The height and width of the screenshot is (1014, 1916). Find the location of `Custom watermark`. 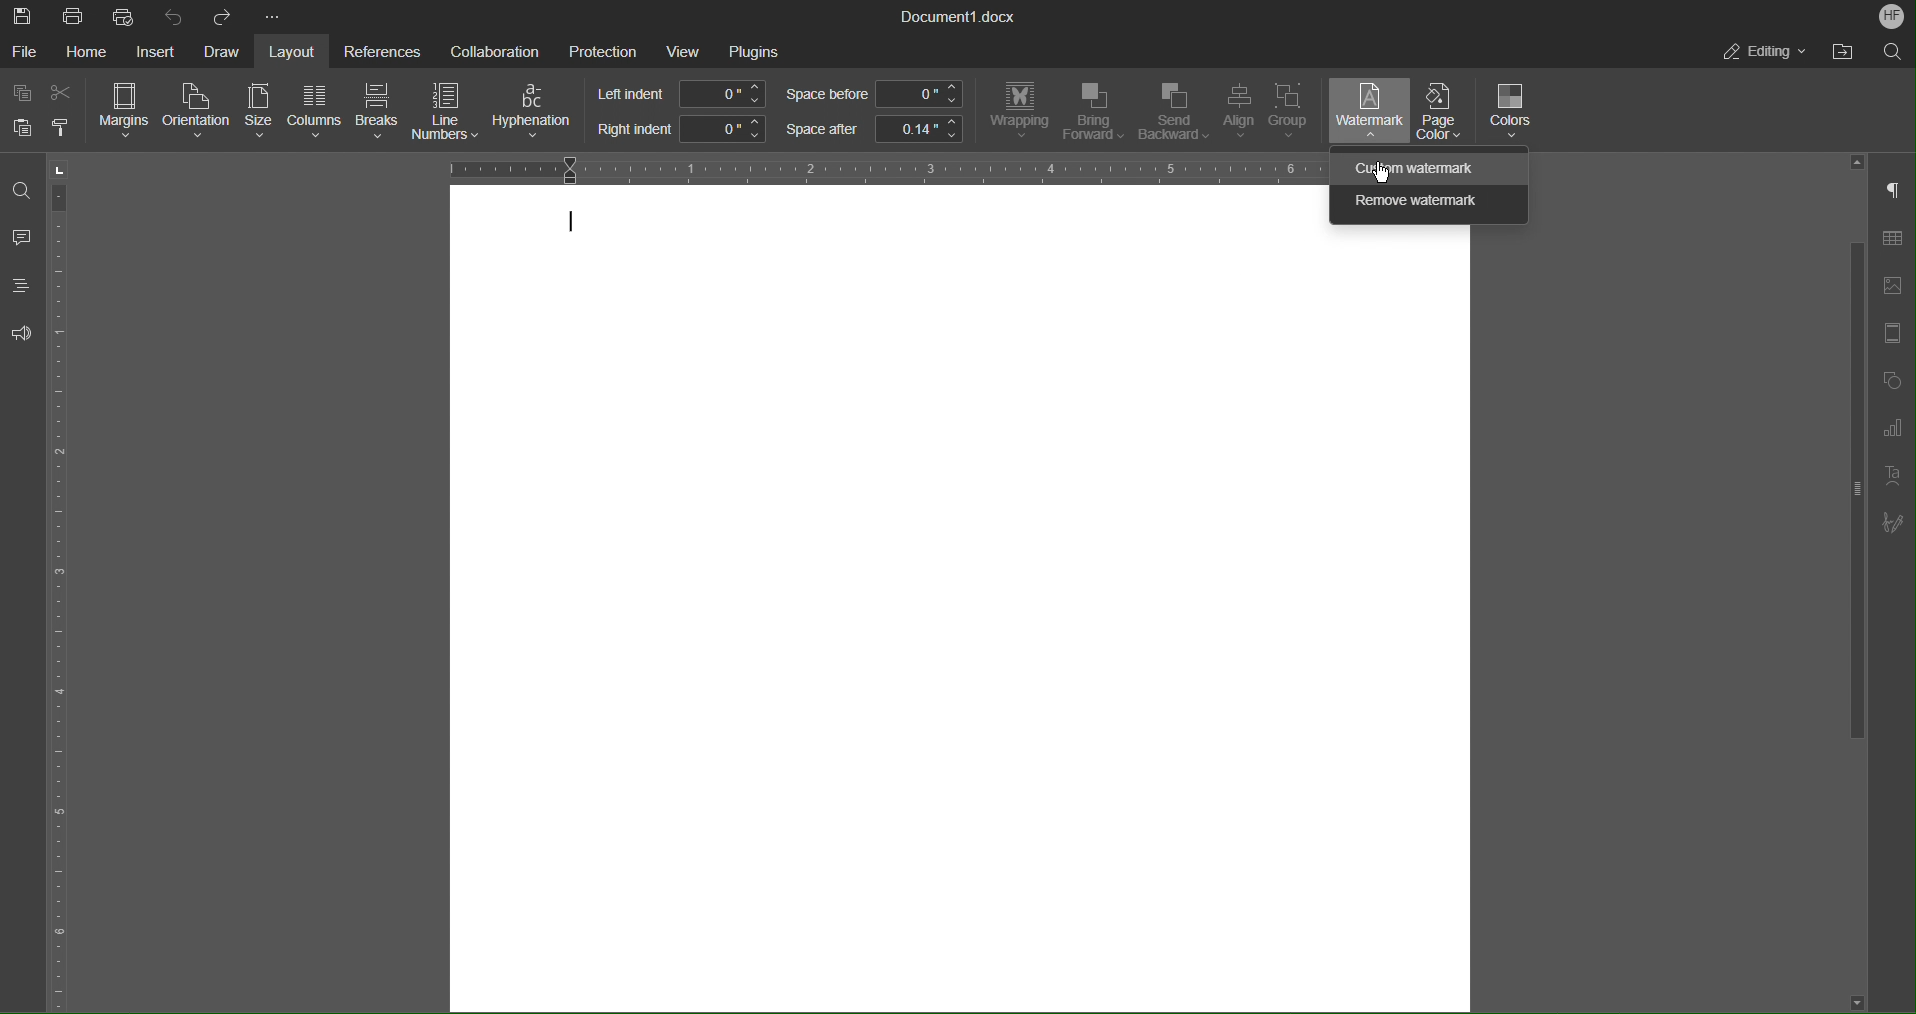

Custom watermark is located at coordinates (1429, 169).